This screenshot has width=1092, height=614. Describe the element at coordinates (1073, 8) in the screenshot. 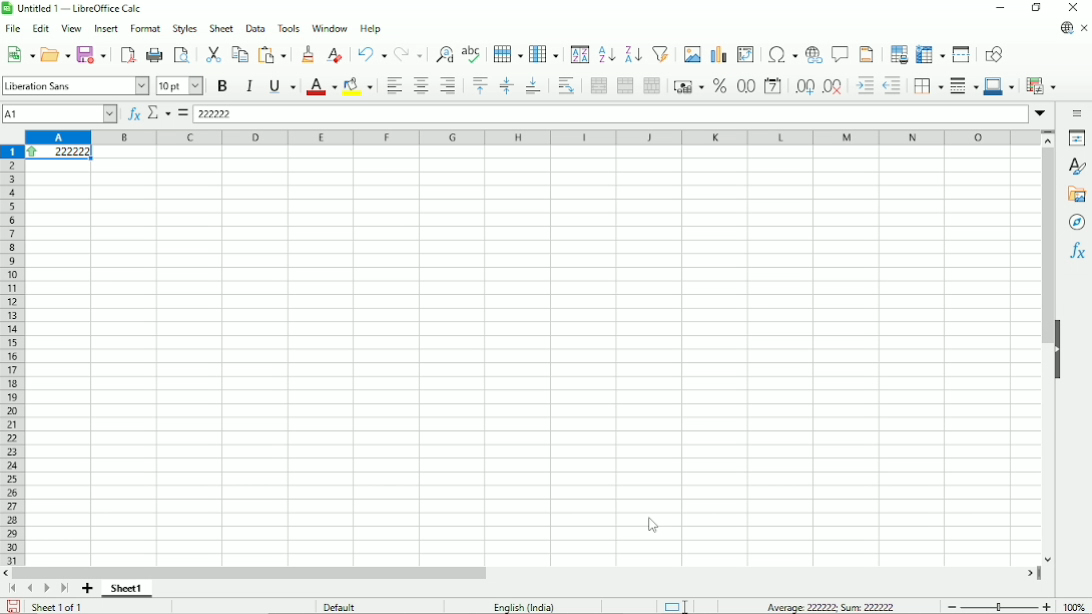

I see `` at that location.